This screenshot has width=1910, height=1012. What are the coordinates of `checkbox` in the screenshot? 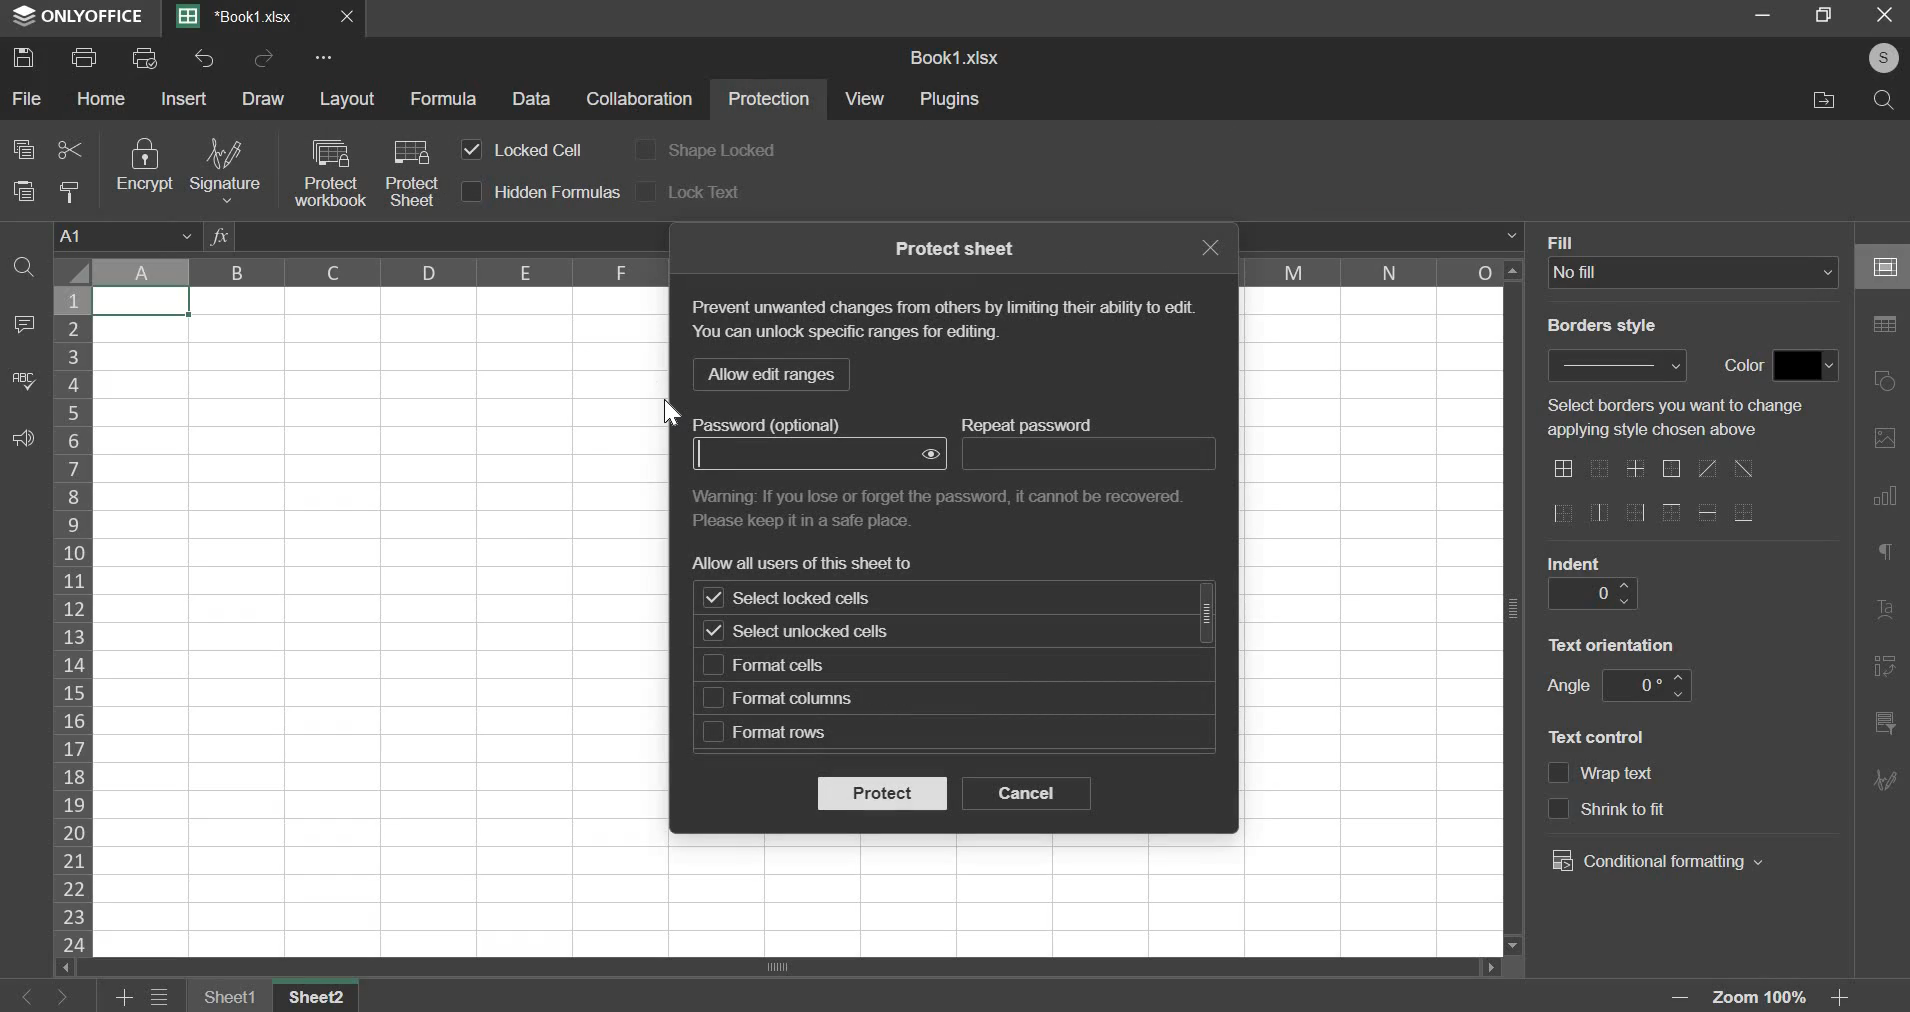 It's located at (472, 150).